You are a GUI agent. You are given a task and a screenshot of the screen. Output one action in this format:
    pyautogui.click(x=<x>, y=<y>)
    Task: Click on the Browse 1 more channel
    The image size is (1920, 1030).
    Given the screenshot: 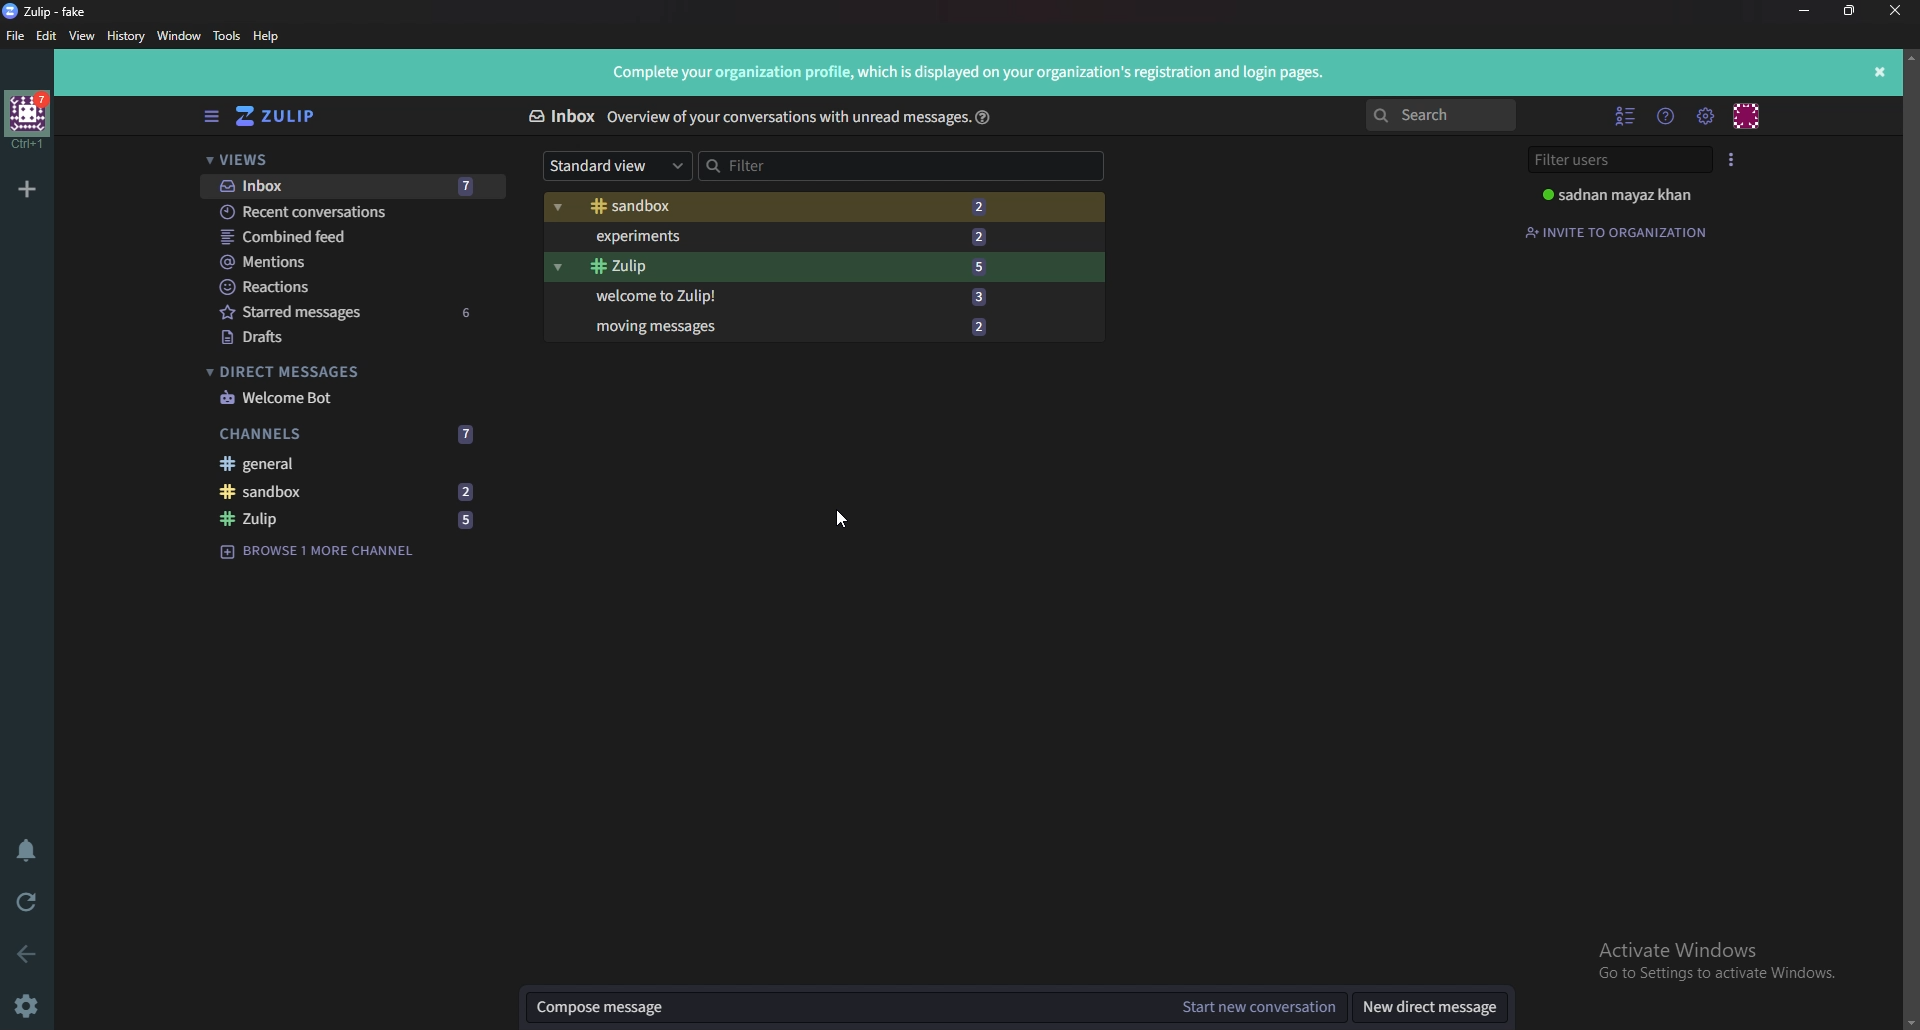 What is the action you would take?
    pyautogui.click(x=325, y=552)
    